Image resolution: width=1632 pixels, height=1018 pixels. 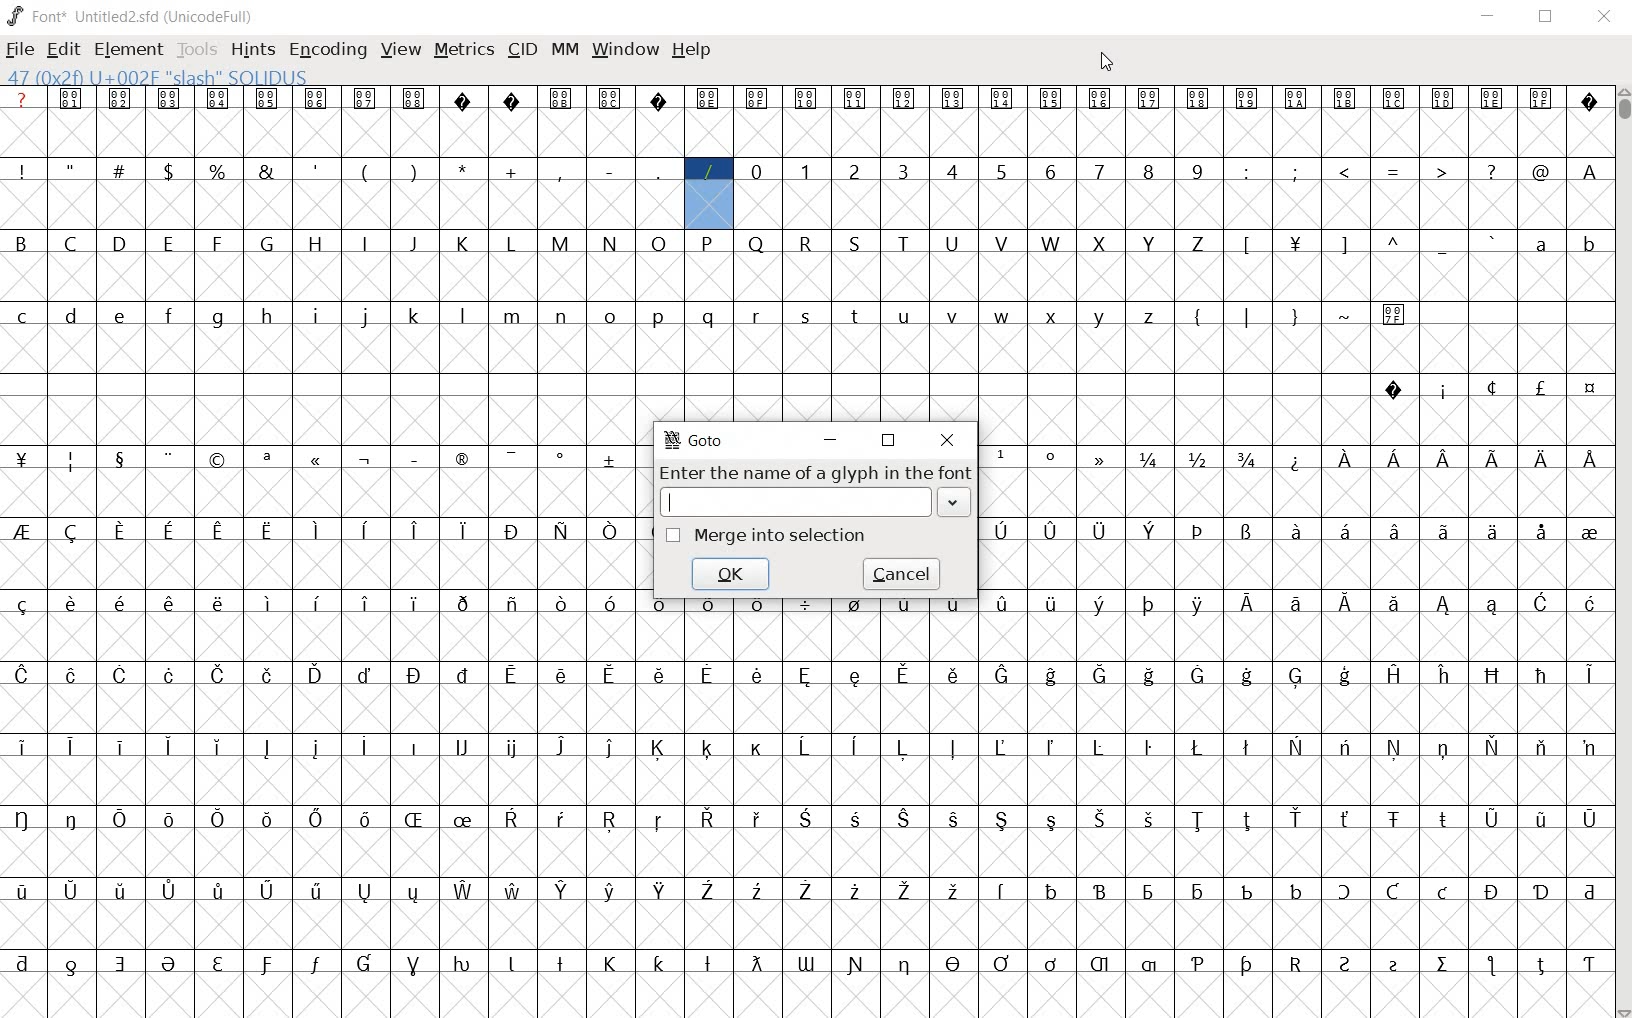 I want to click on glyph, so click(x=1198, y=99).